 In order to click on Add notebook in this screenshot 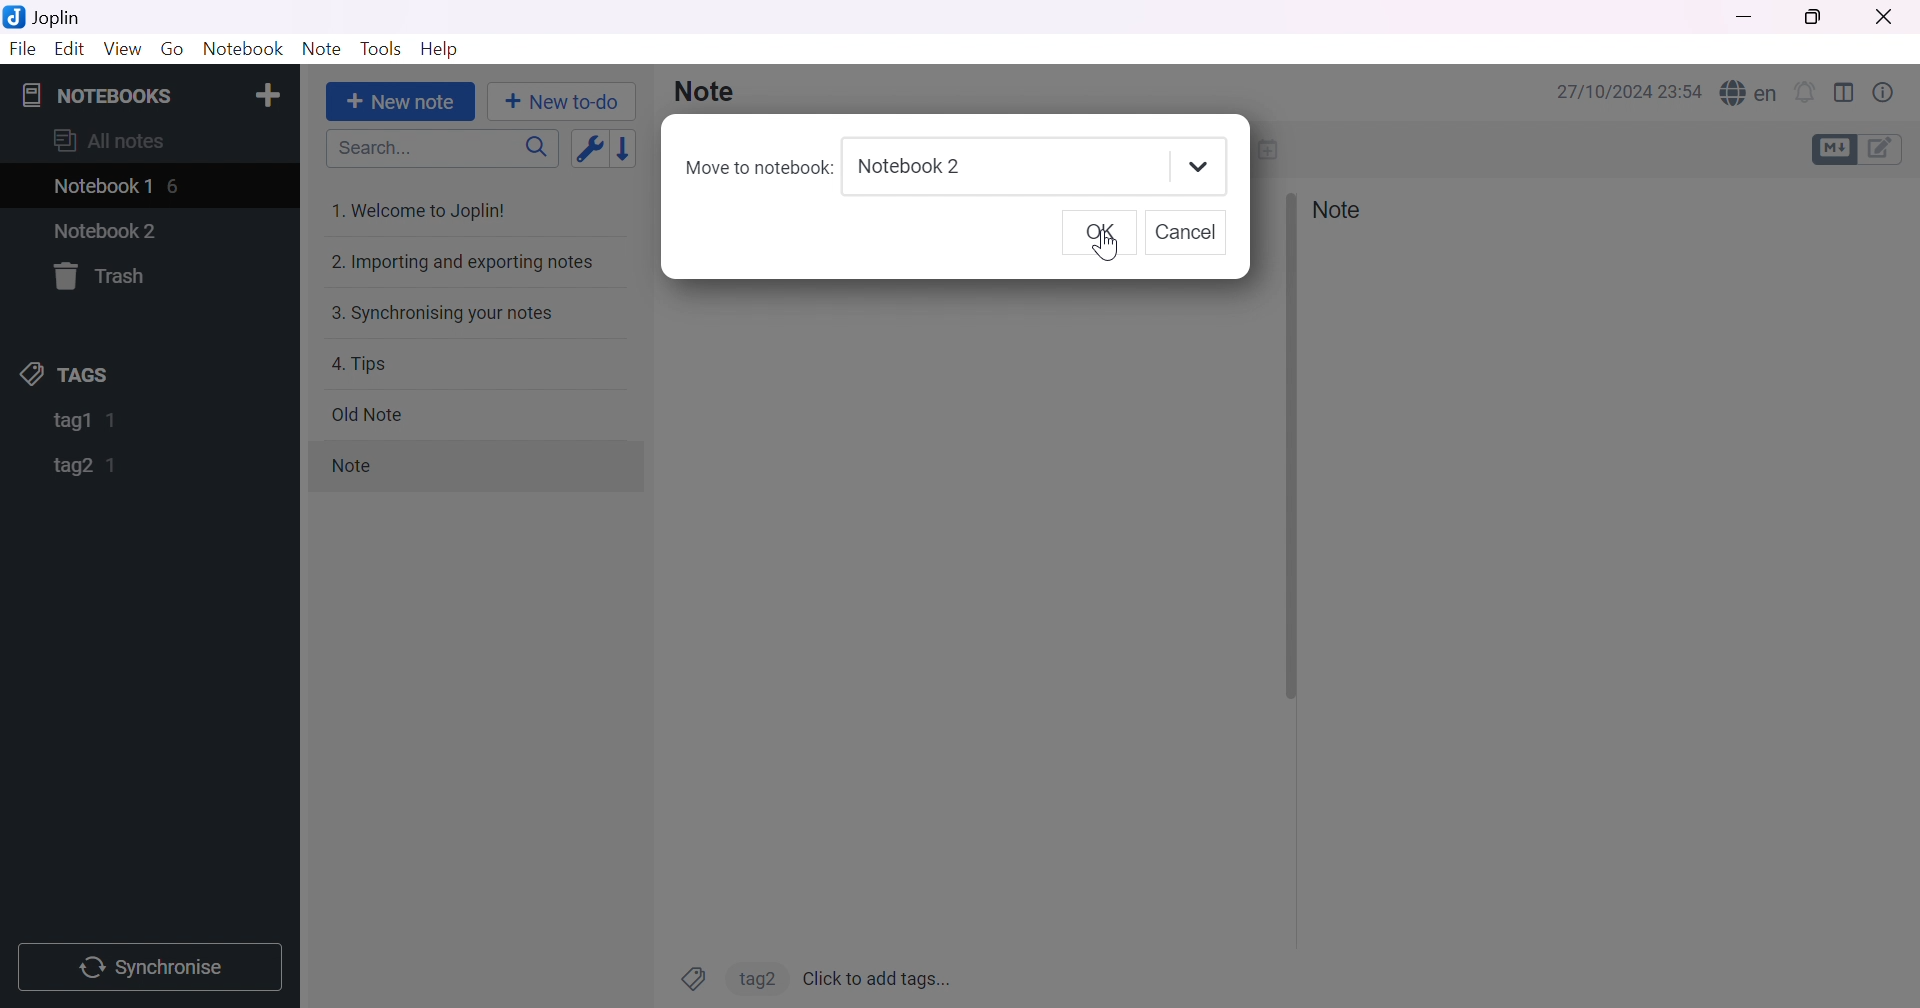, I will do `click(269, 94)`.